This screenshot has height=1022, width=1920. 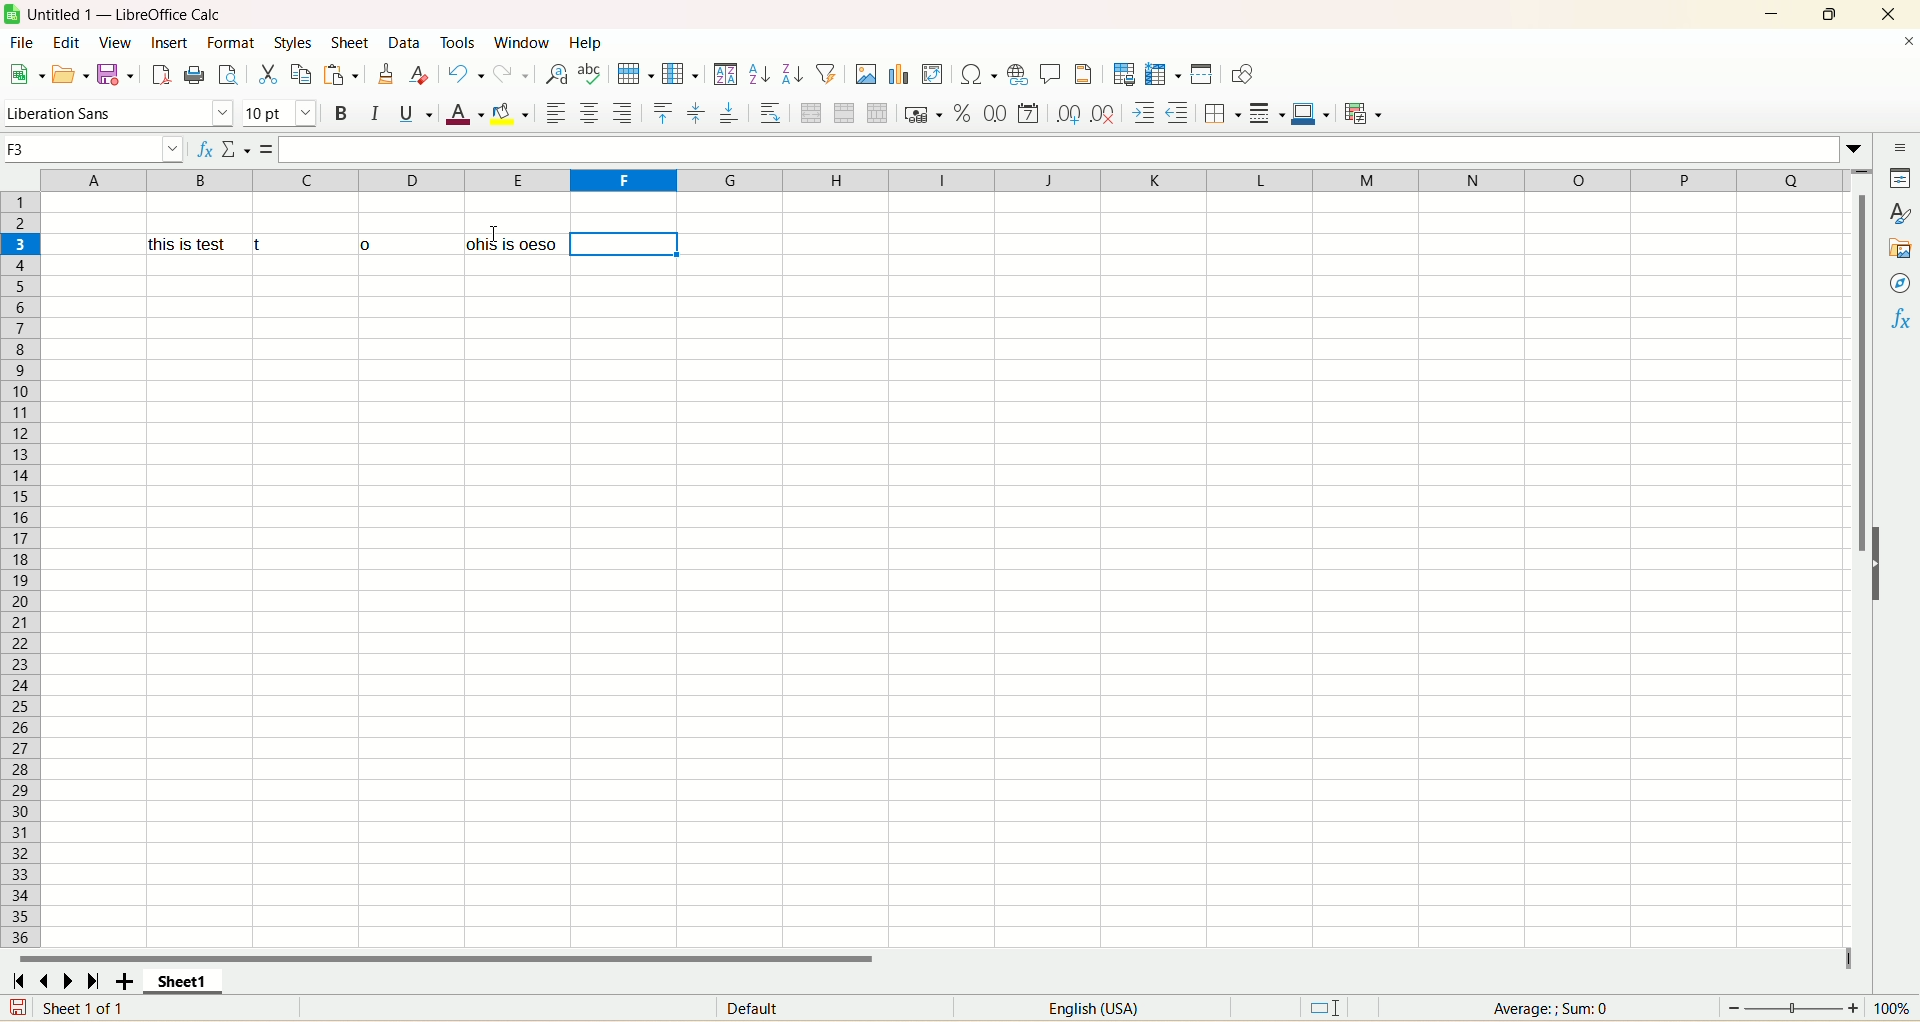 What do you see at coordinates (791, 76) in the screenshot?
I see `sort descending` at bounding box center [791, 76].